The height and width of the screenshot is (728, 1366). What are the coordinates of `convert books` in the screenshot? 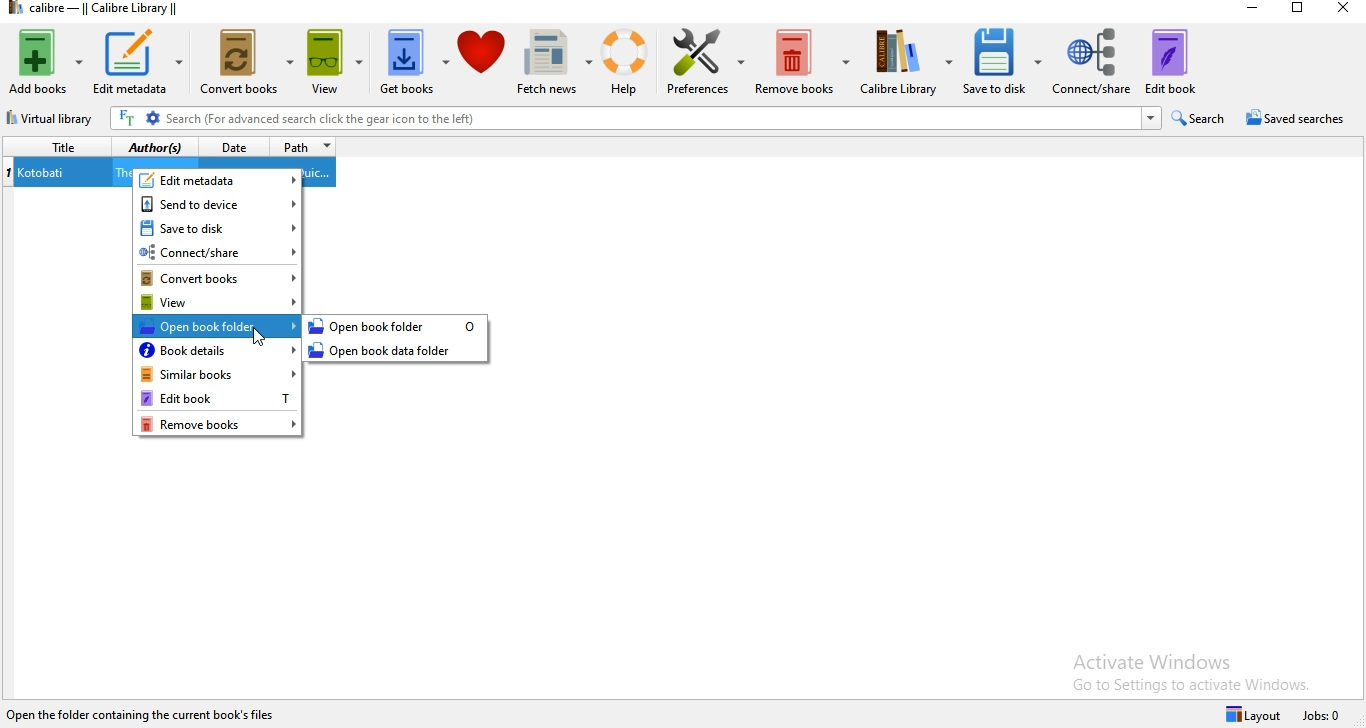 It's located at (247, 65).